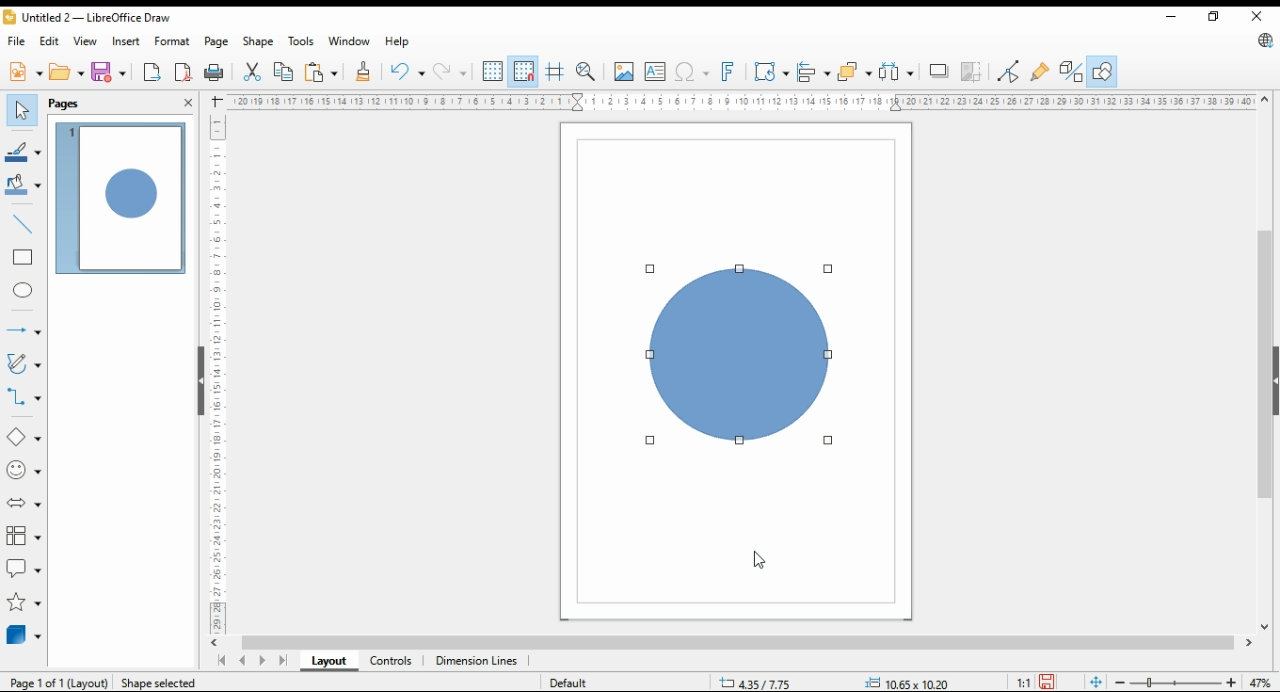  I want to click on block arrow, so click(24, 505).